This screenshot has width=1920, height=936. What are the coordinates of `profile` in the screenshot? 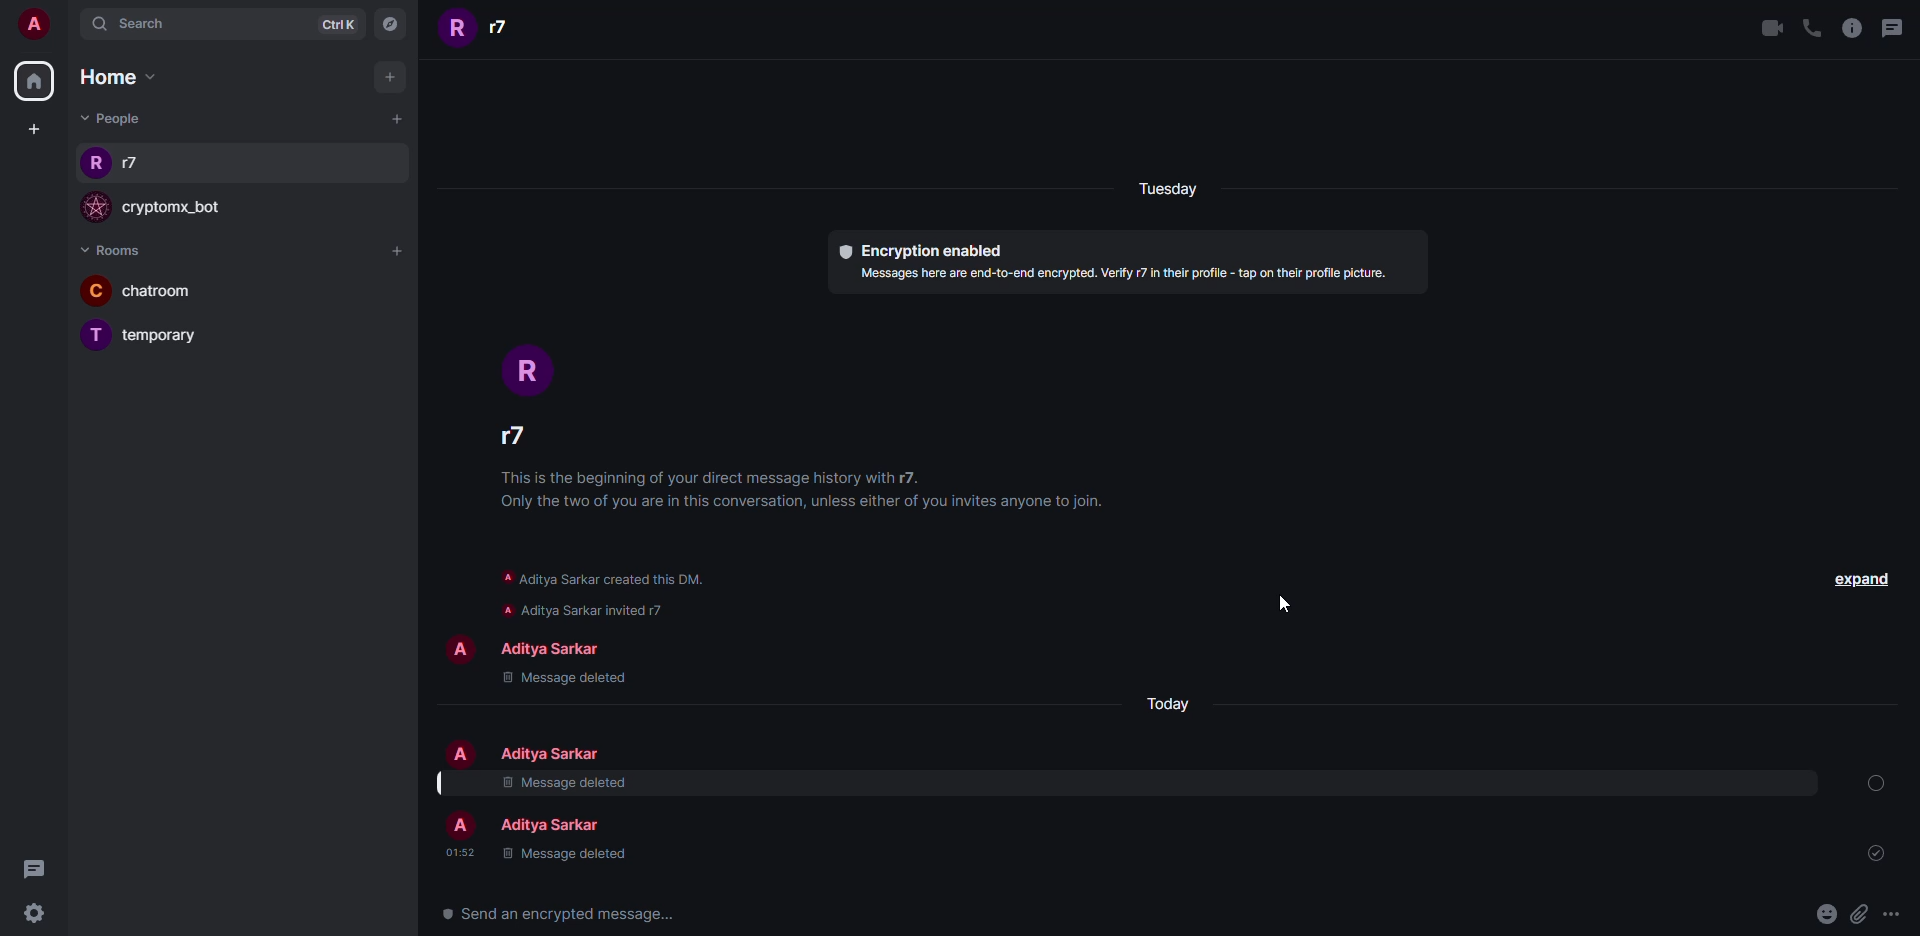 It's located at (93, 208).